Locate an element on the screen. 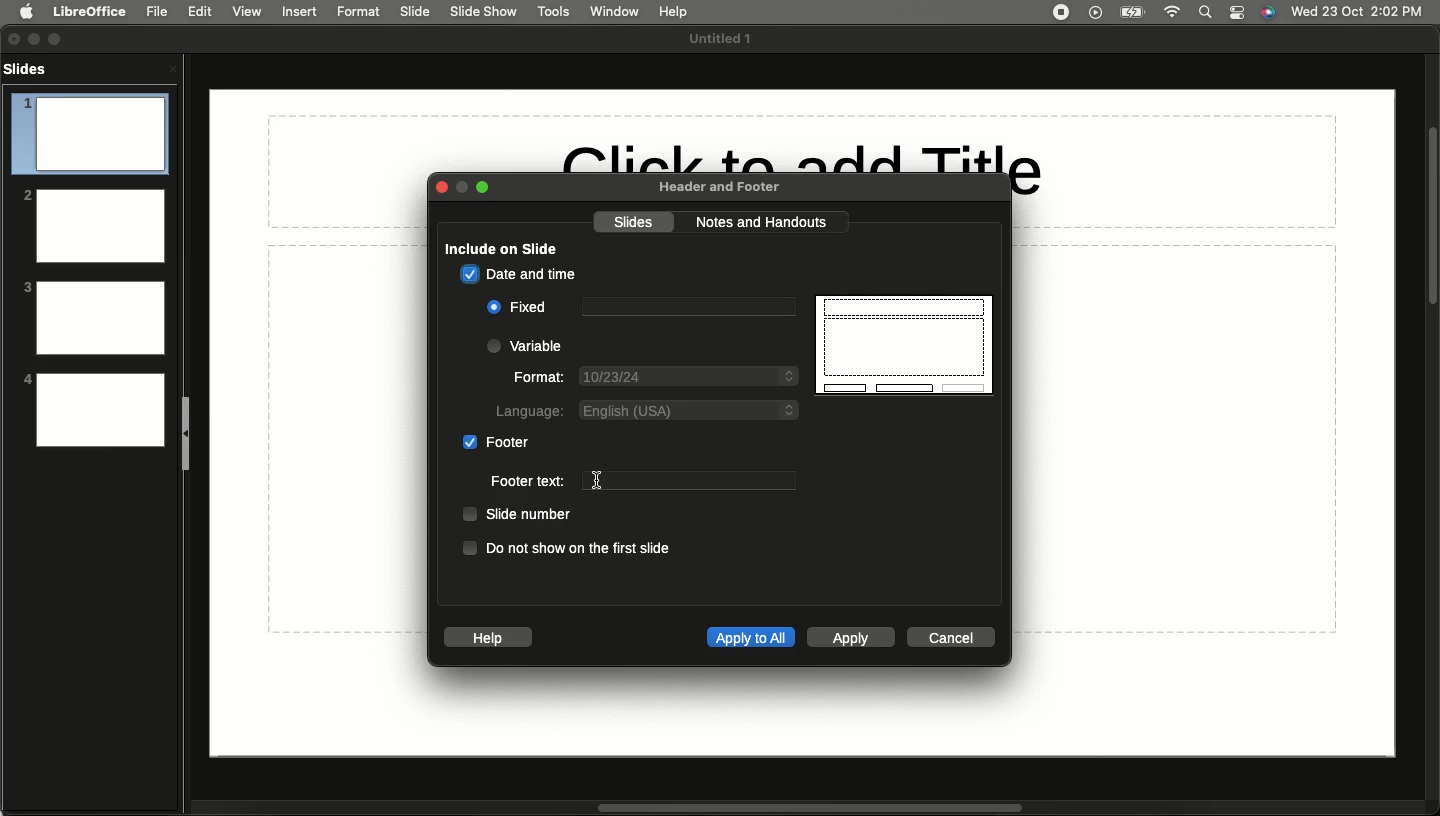  Slides is located at coordinates (31, 68).